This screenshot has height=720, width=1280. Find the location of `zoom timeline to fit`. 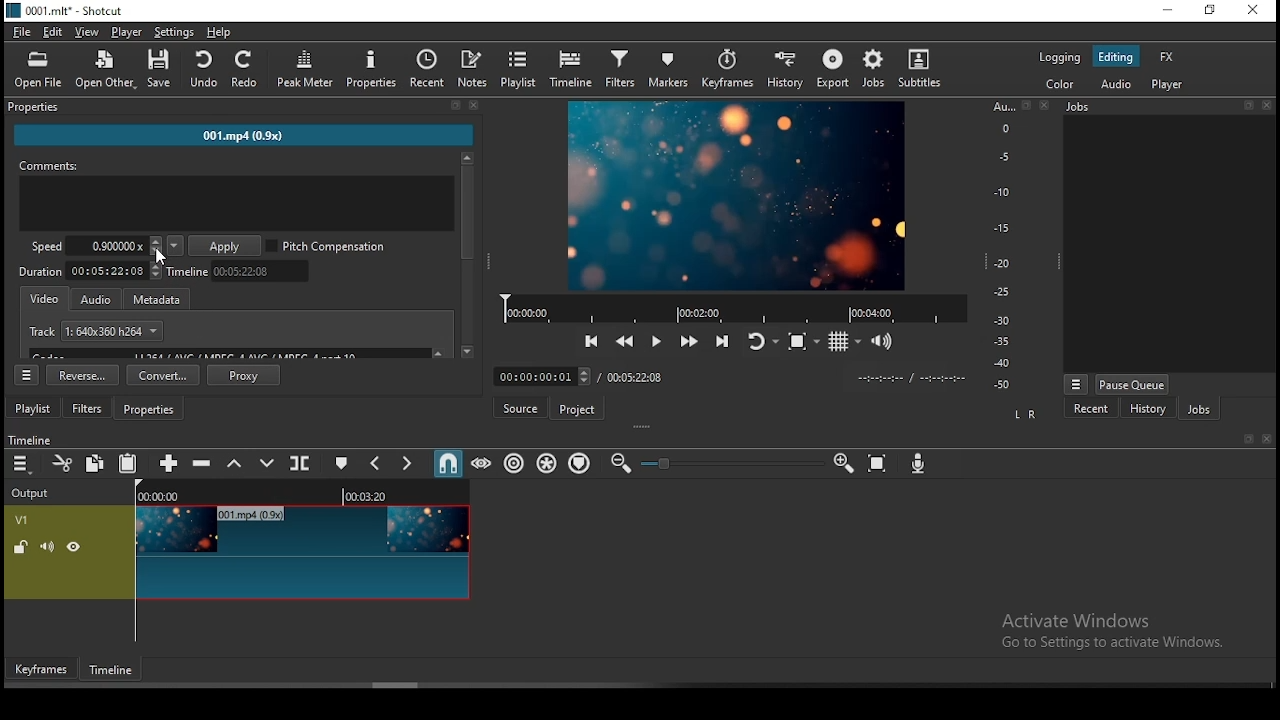

zoom timeline to fit is located at coordinates (877, 462).